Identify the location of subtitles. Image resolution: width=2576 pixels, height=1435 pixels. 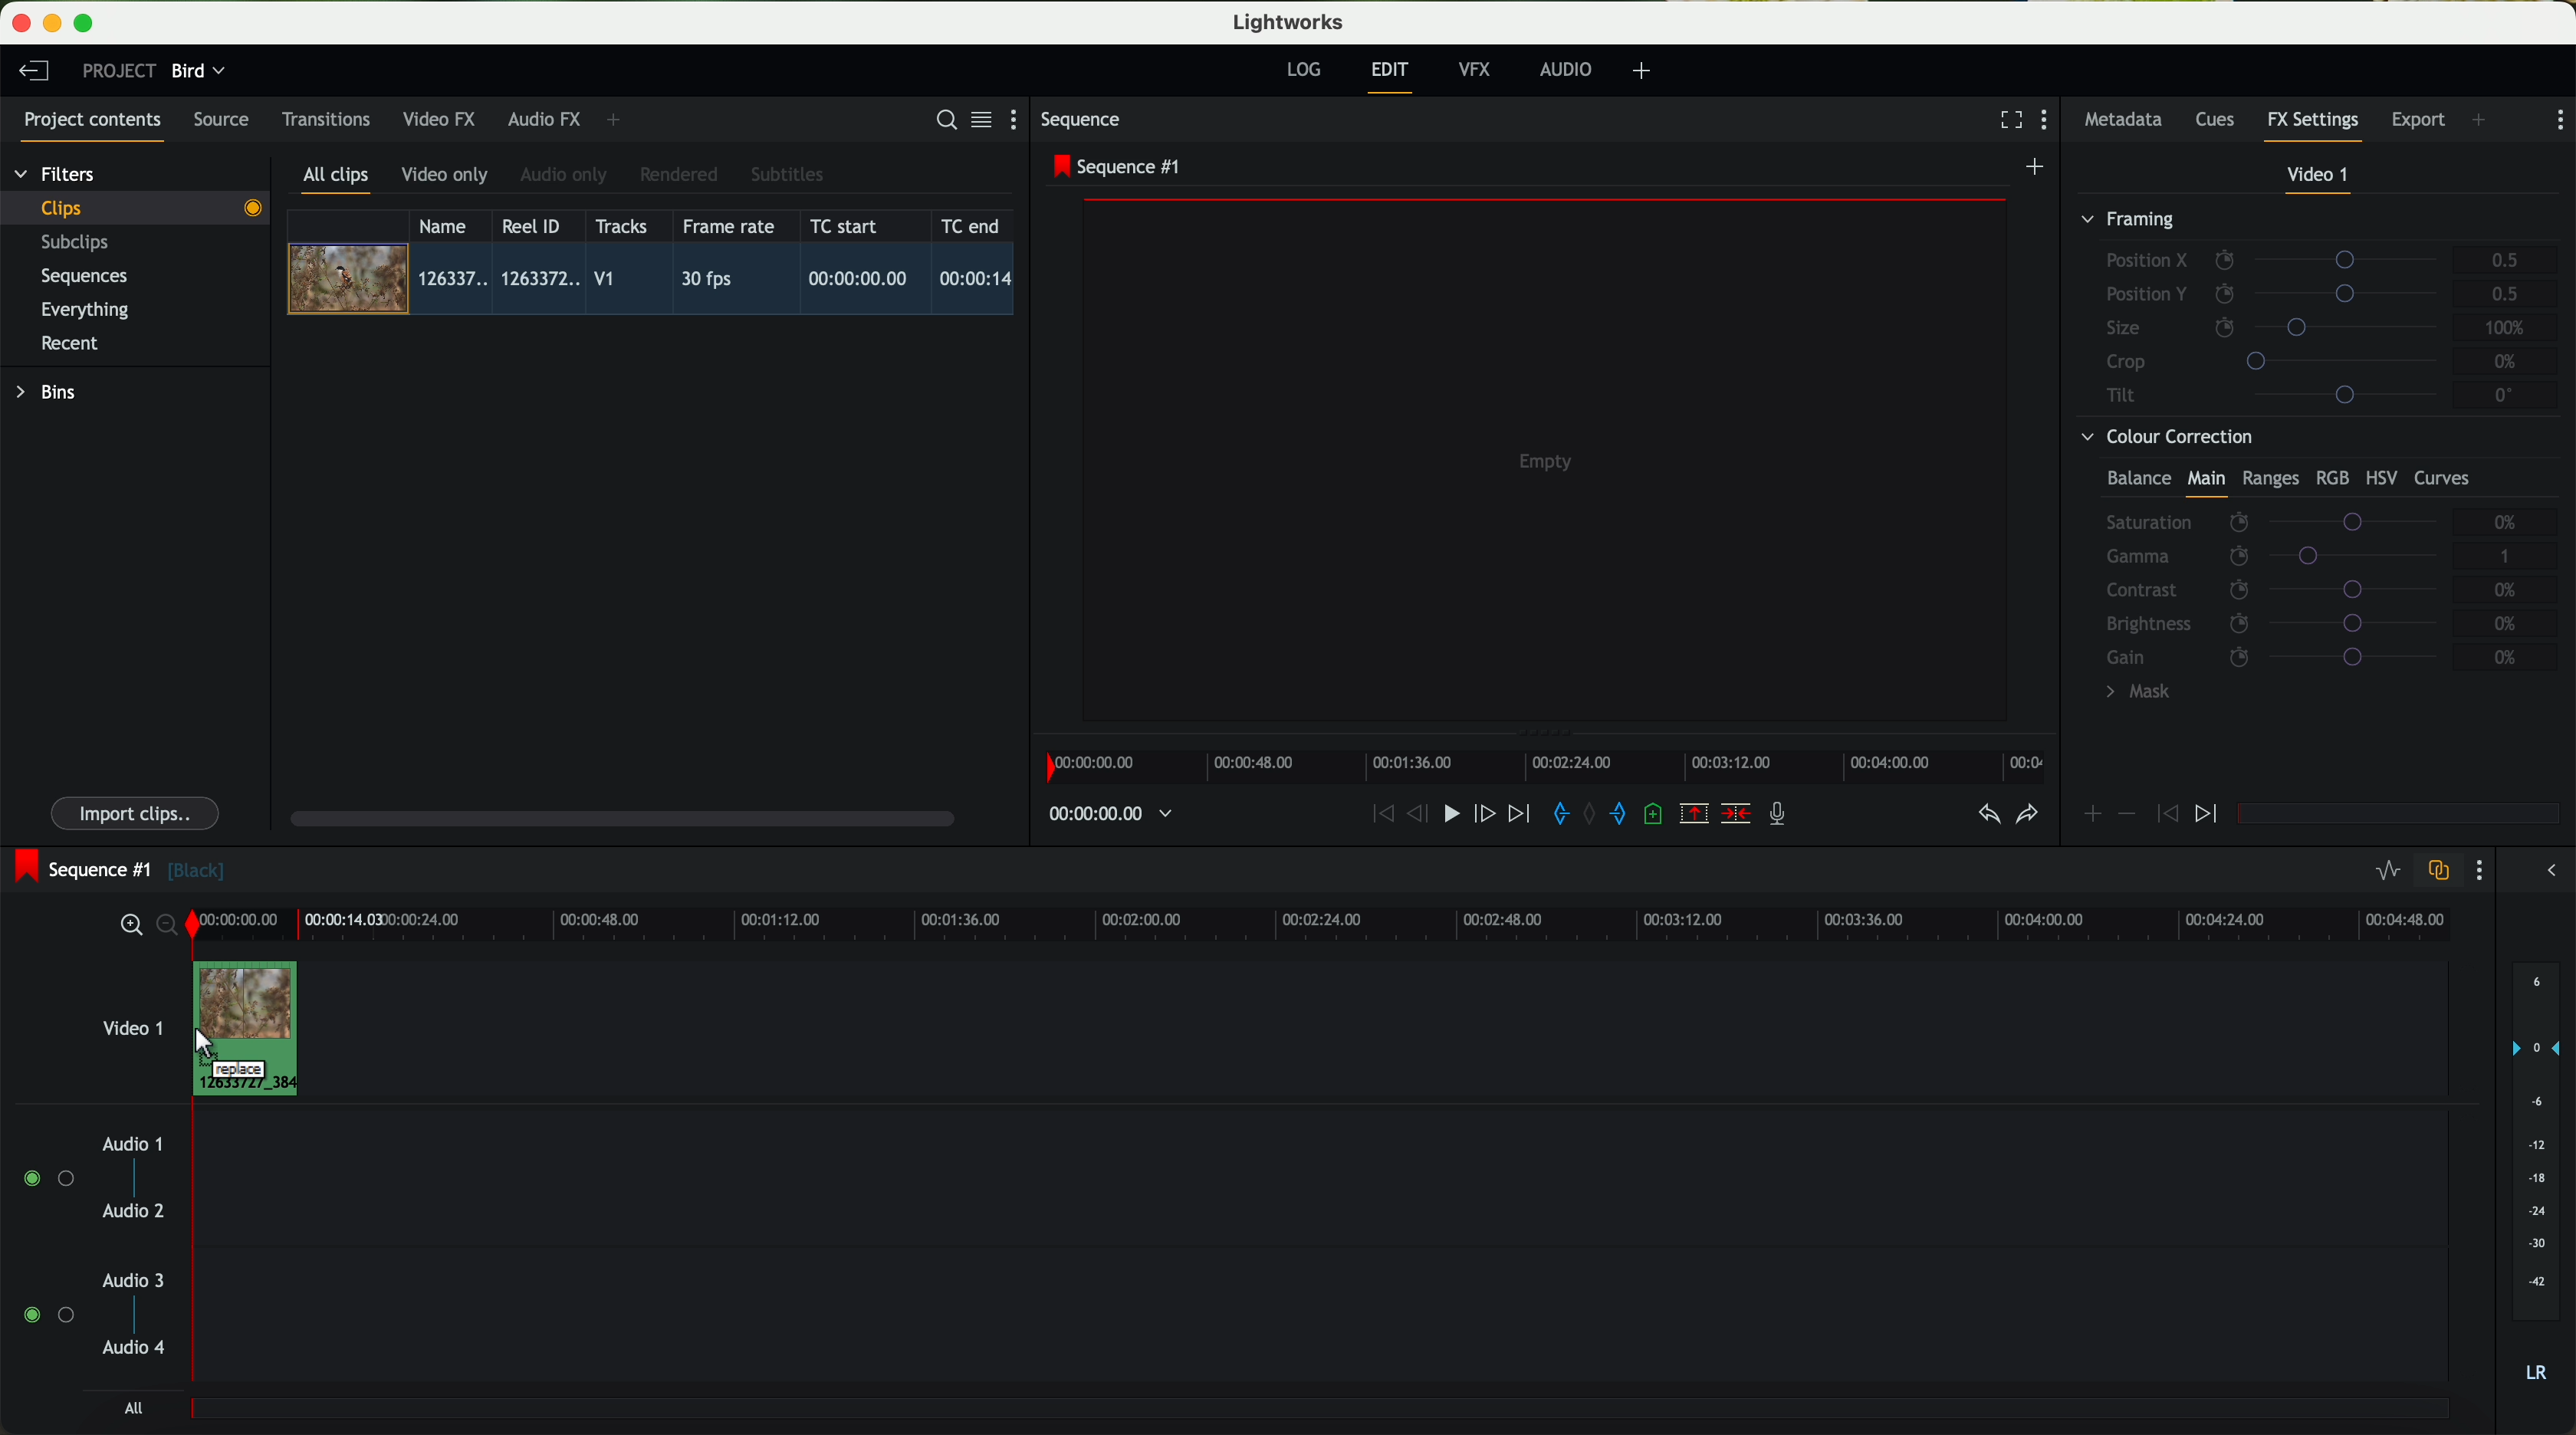
(784, 175).